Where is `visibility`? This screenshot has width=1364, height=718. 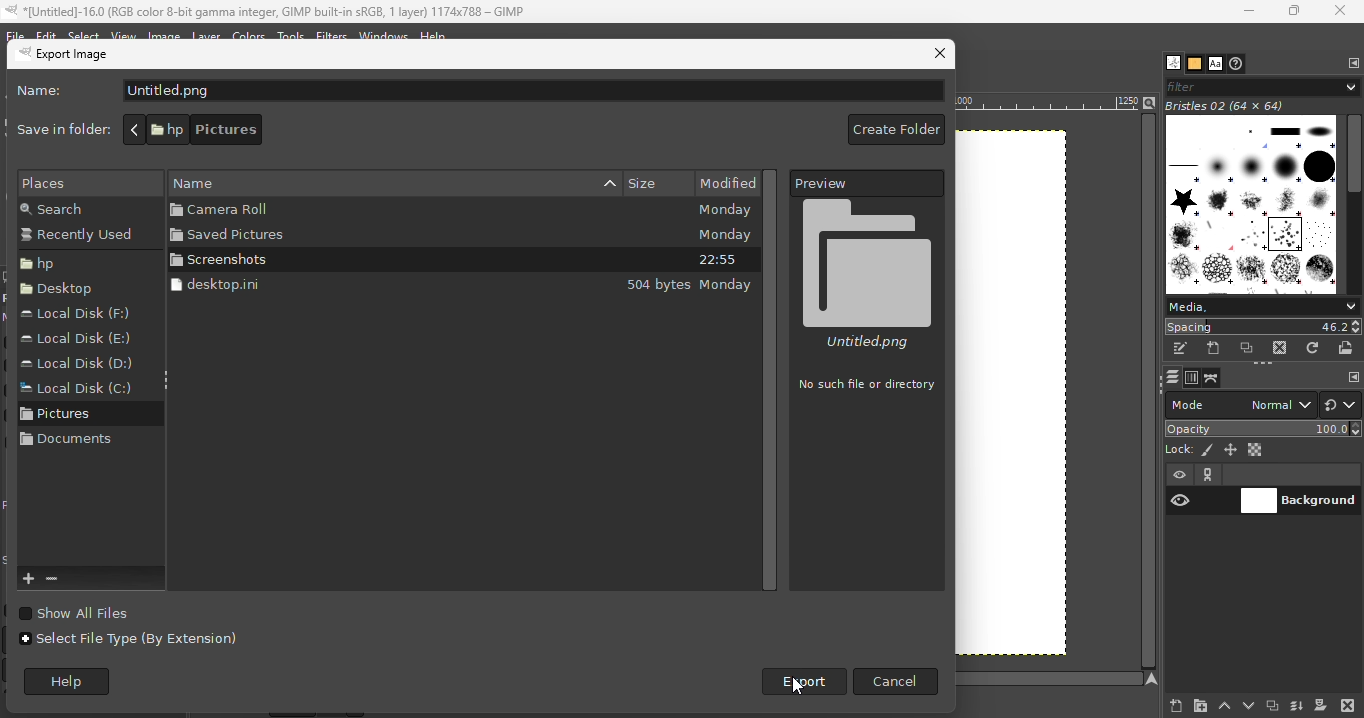 visibility is located at coordinates (1182, 476).